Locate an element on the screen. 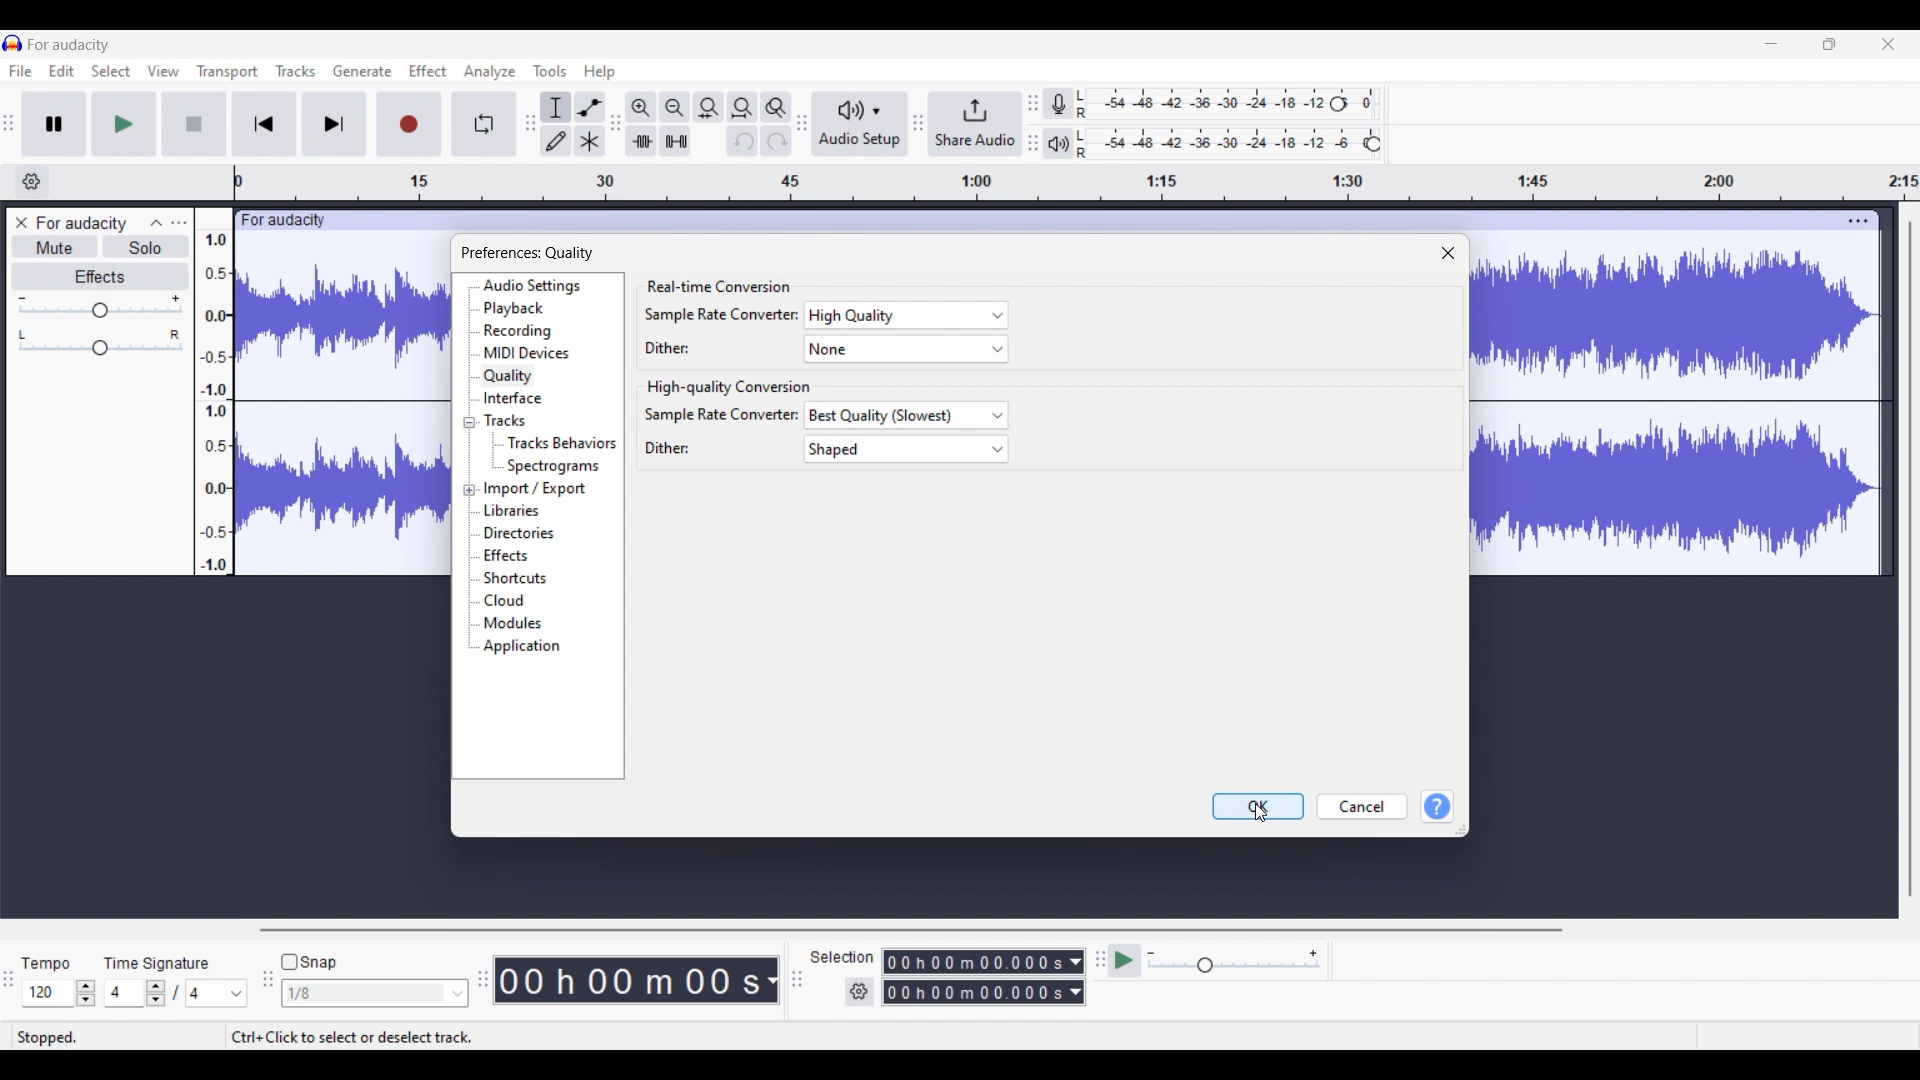 The image size is (1920, 1080). none is located at coordinates (916, 346).